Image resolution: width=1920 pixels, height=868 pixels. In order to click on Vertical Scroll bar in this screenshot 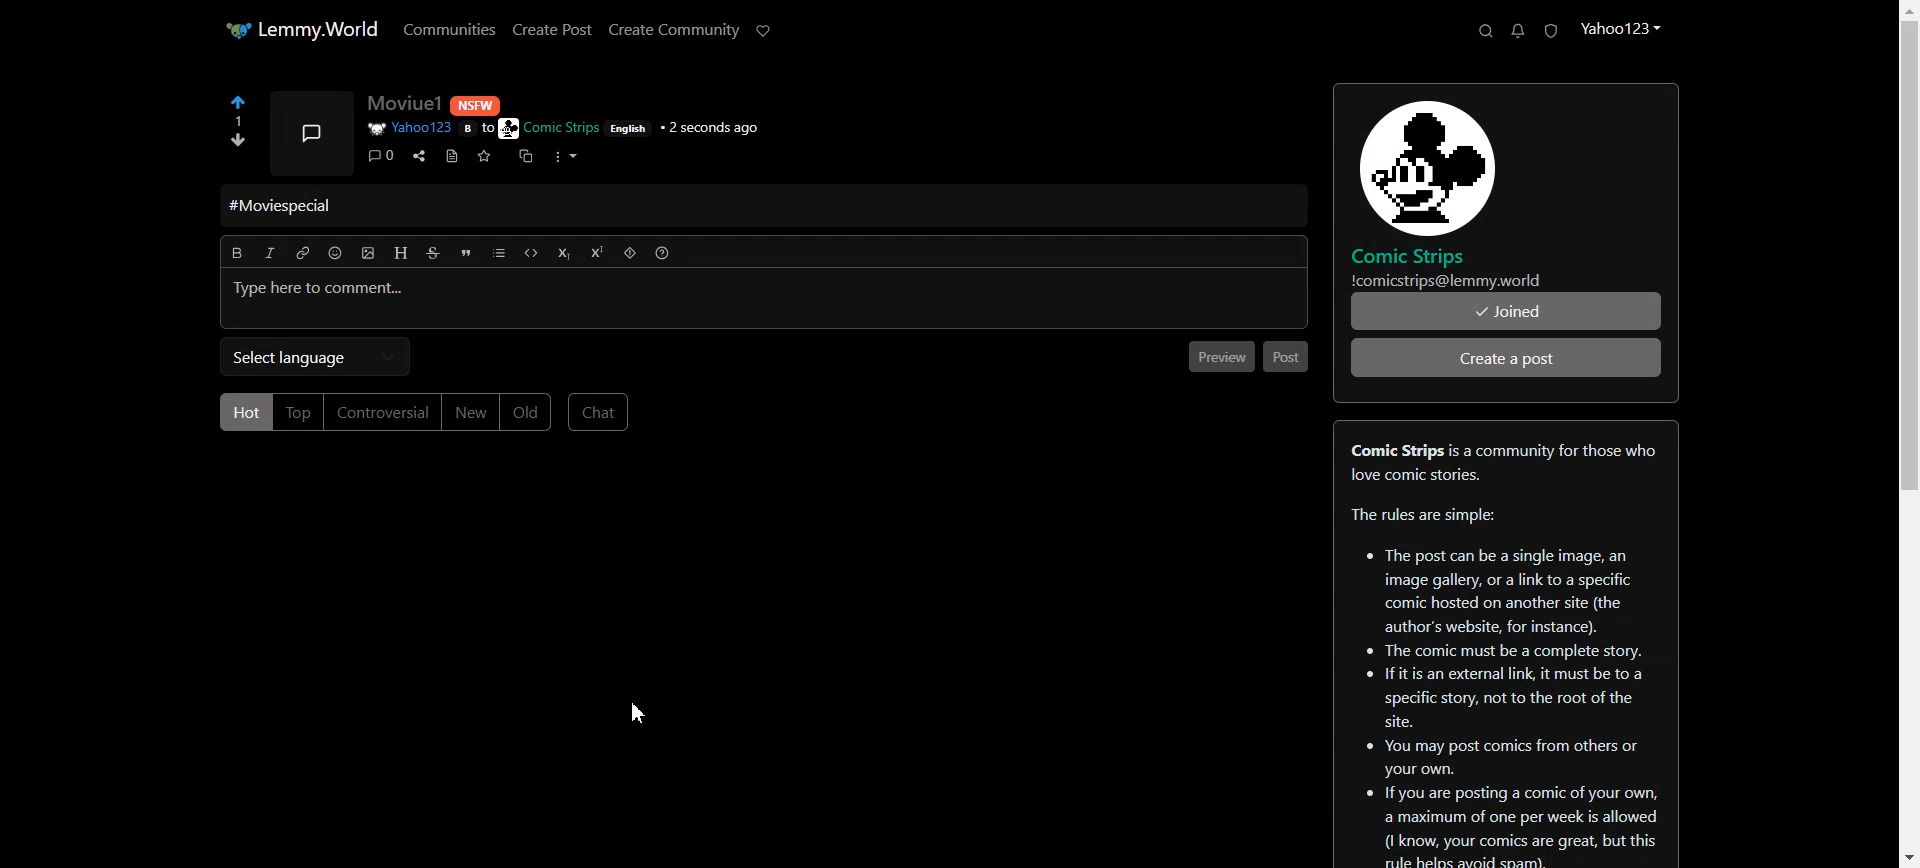, I will do `click(1908, 434)`.